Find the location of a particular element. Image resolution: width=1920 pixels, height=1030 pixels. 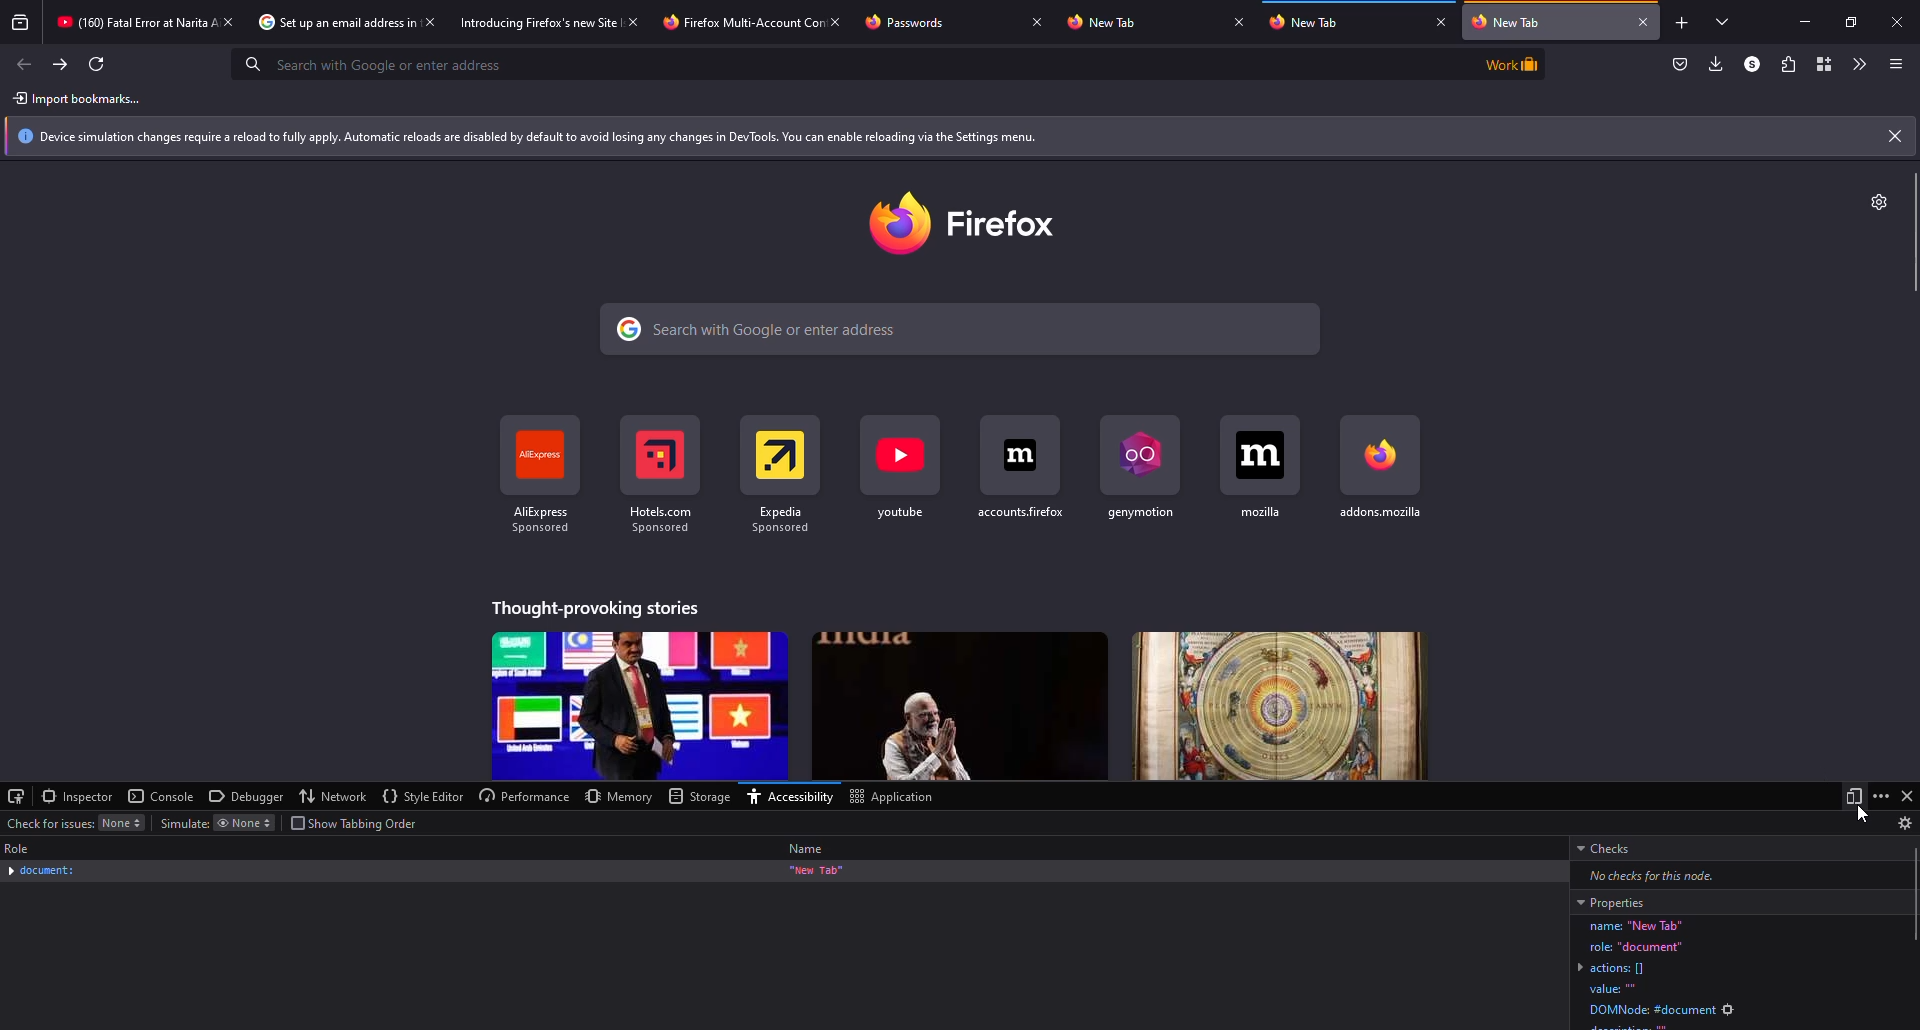

container is located at coordinates (1824, 64).